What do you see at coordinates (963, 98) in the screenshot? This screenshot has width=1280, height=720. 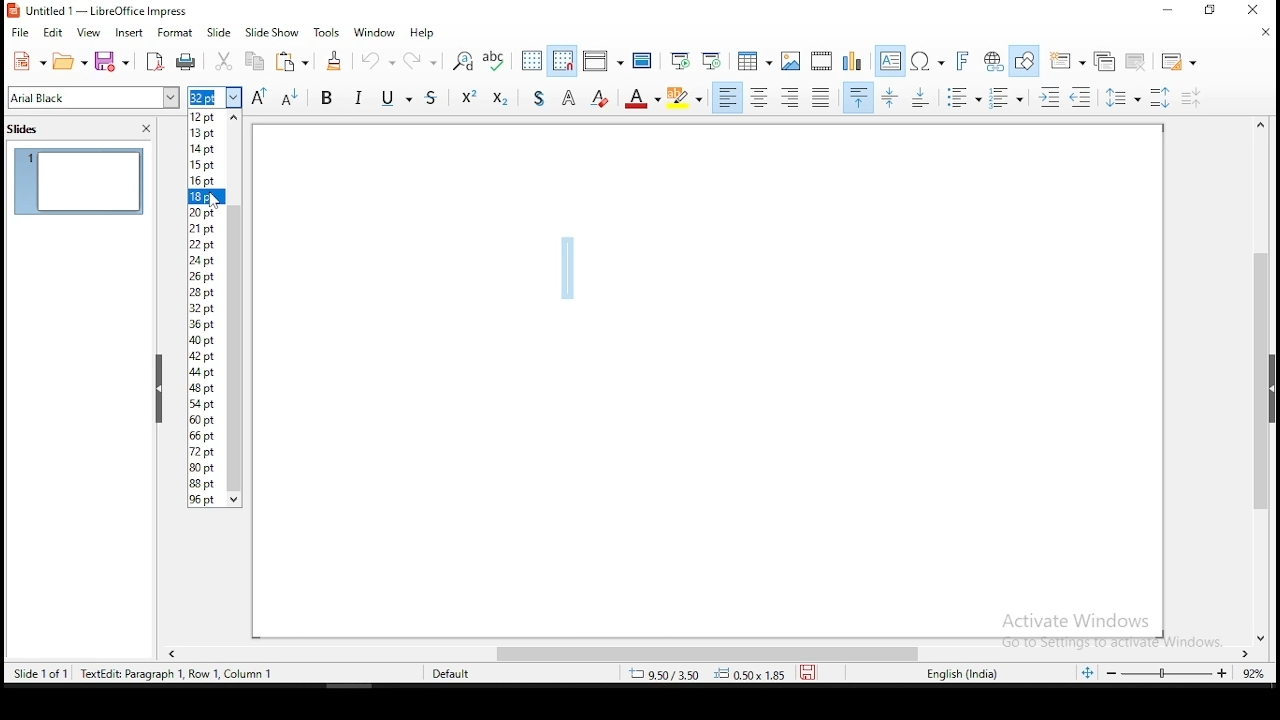 I see `Bullet points` at bounding box center [963, 98].